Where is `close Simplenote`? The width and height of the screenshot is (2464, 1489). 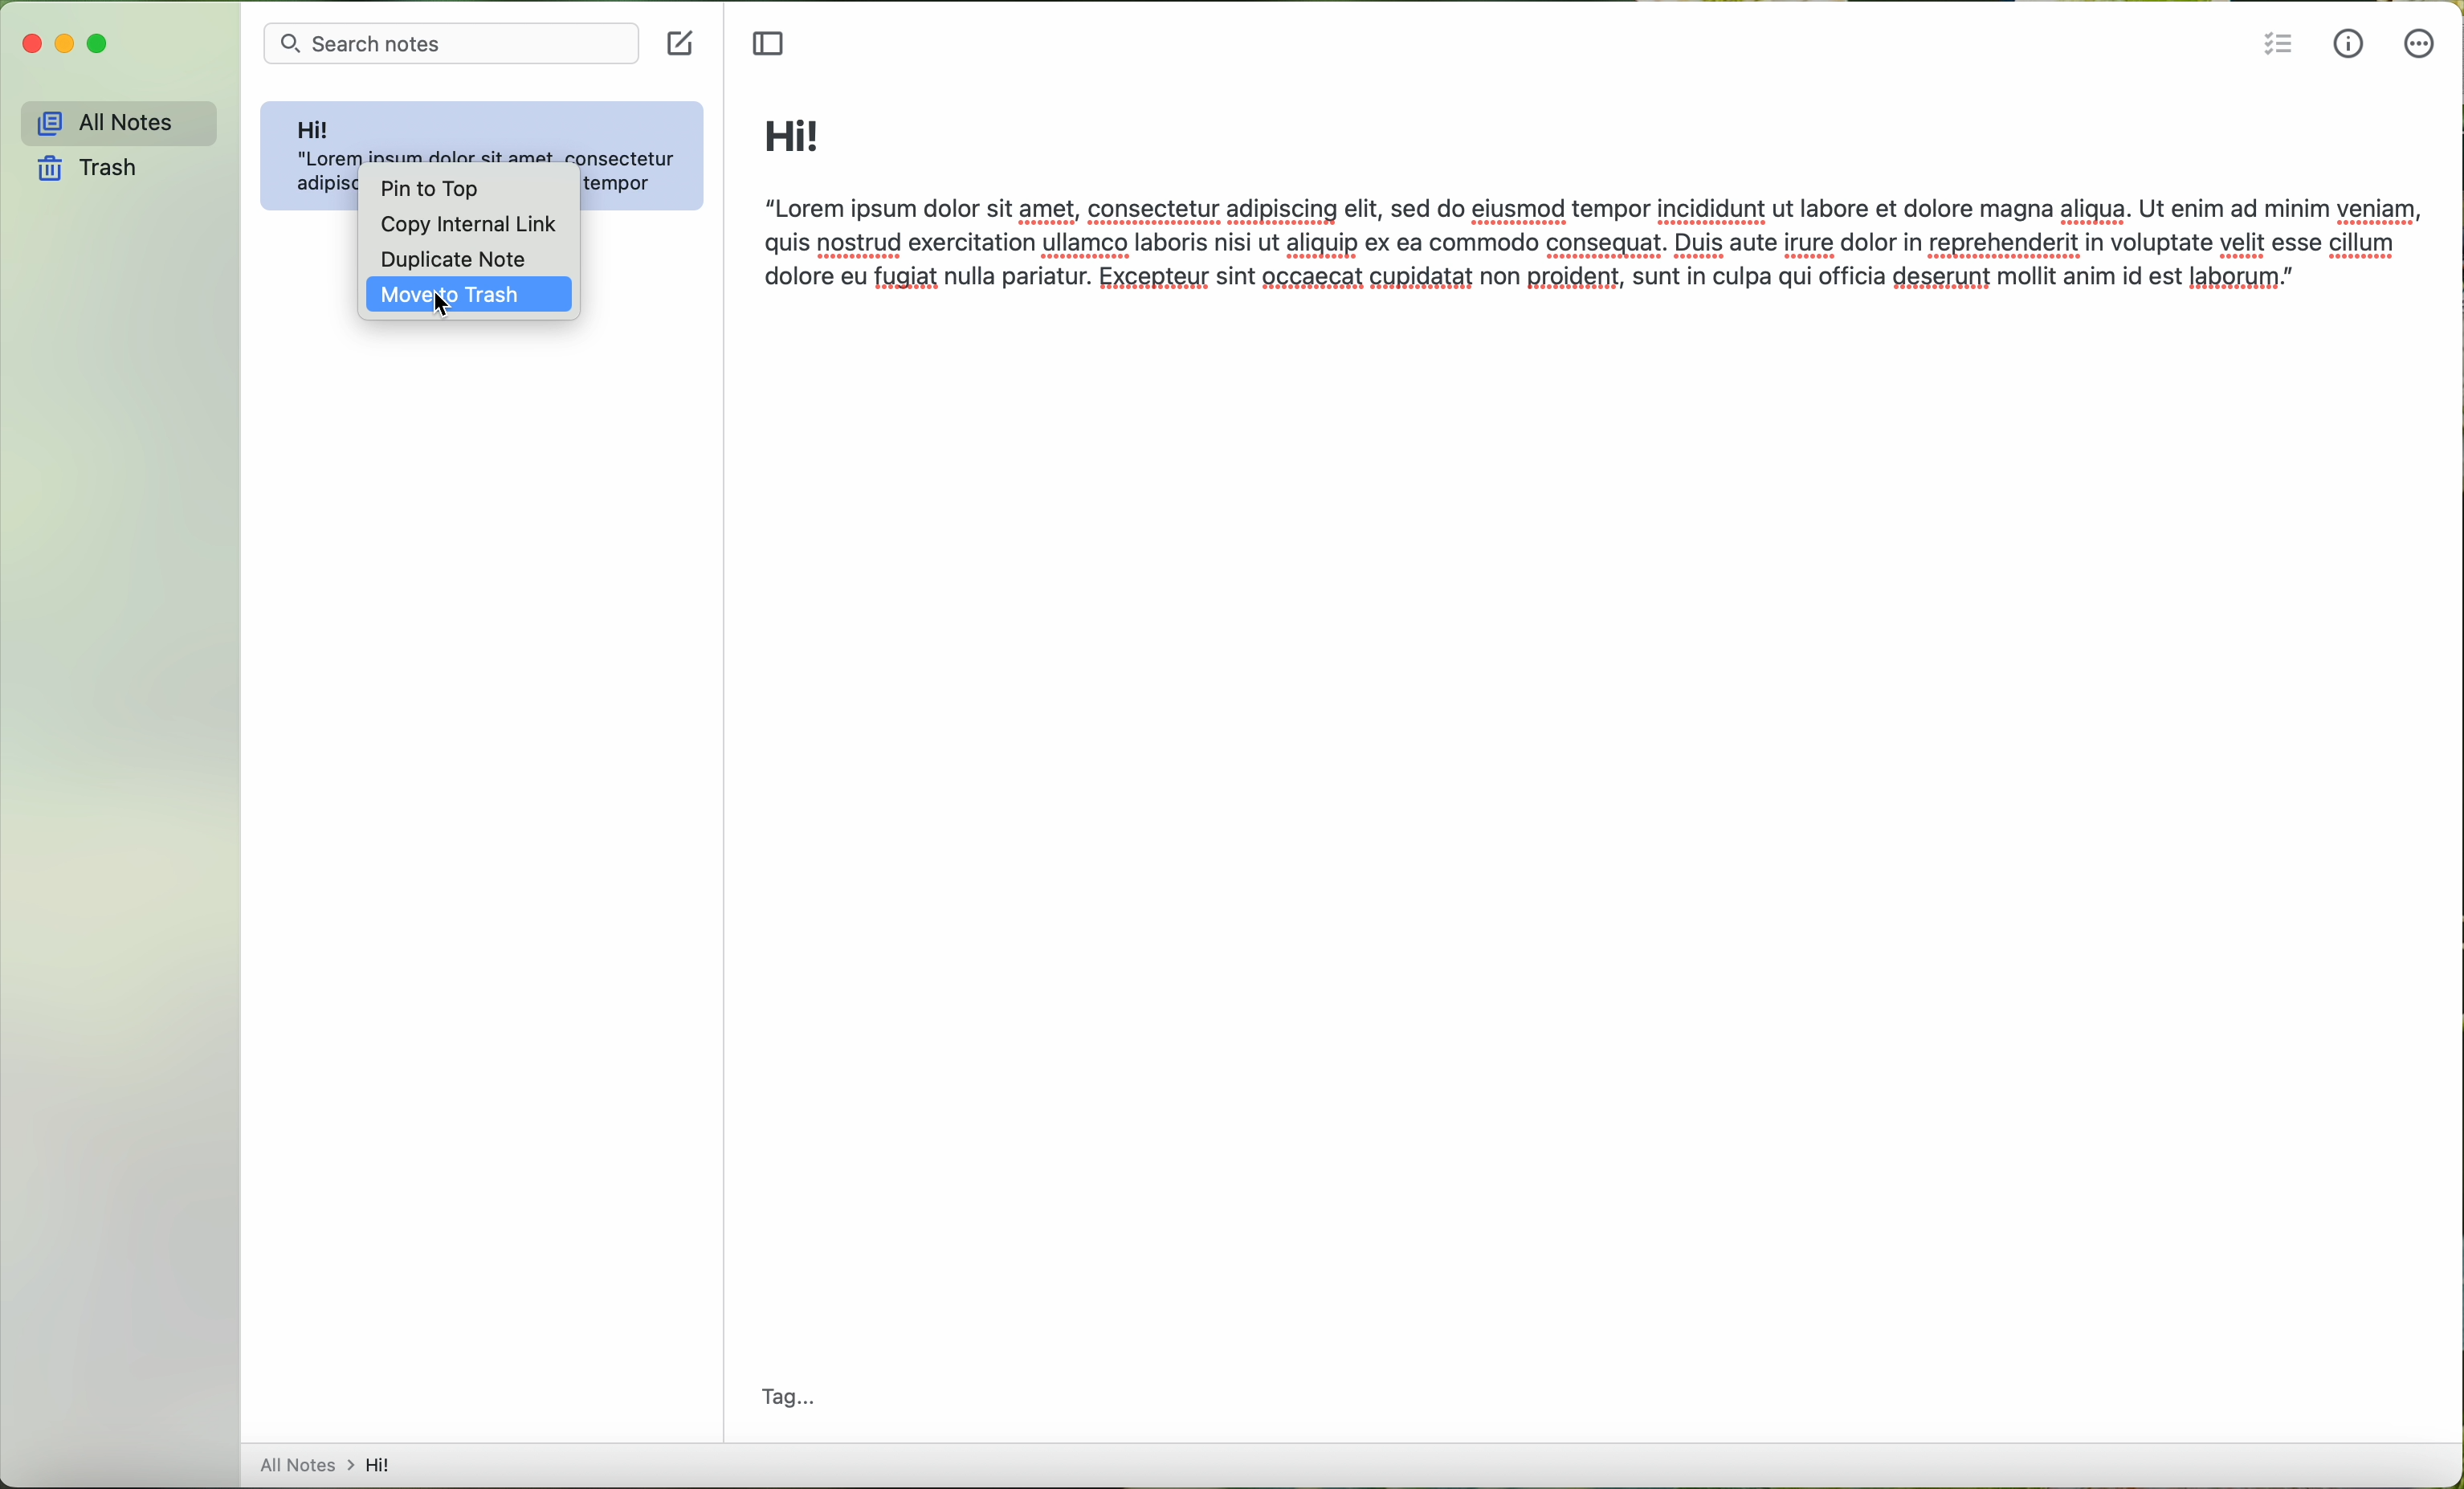 close Simplenote is located at coordinates (31, 44).